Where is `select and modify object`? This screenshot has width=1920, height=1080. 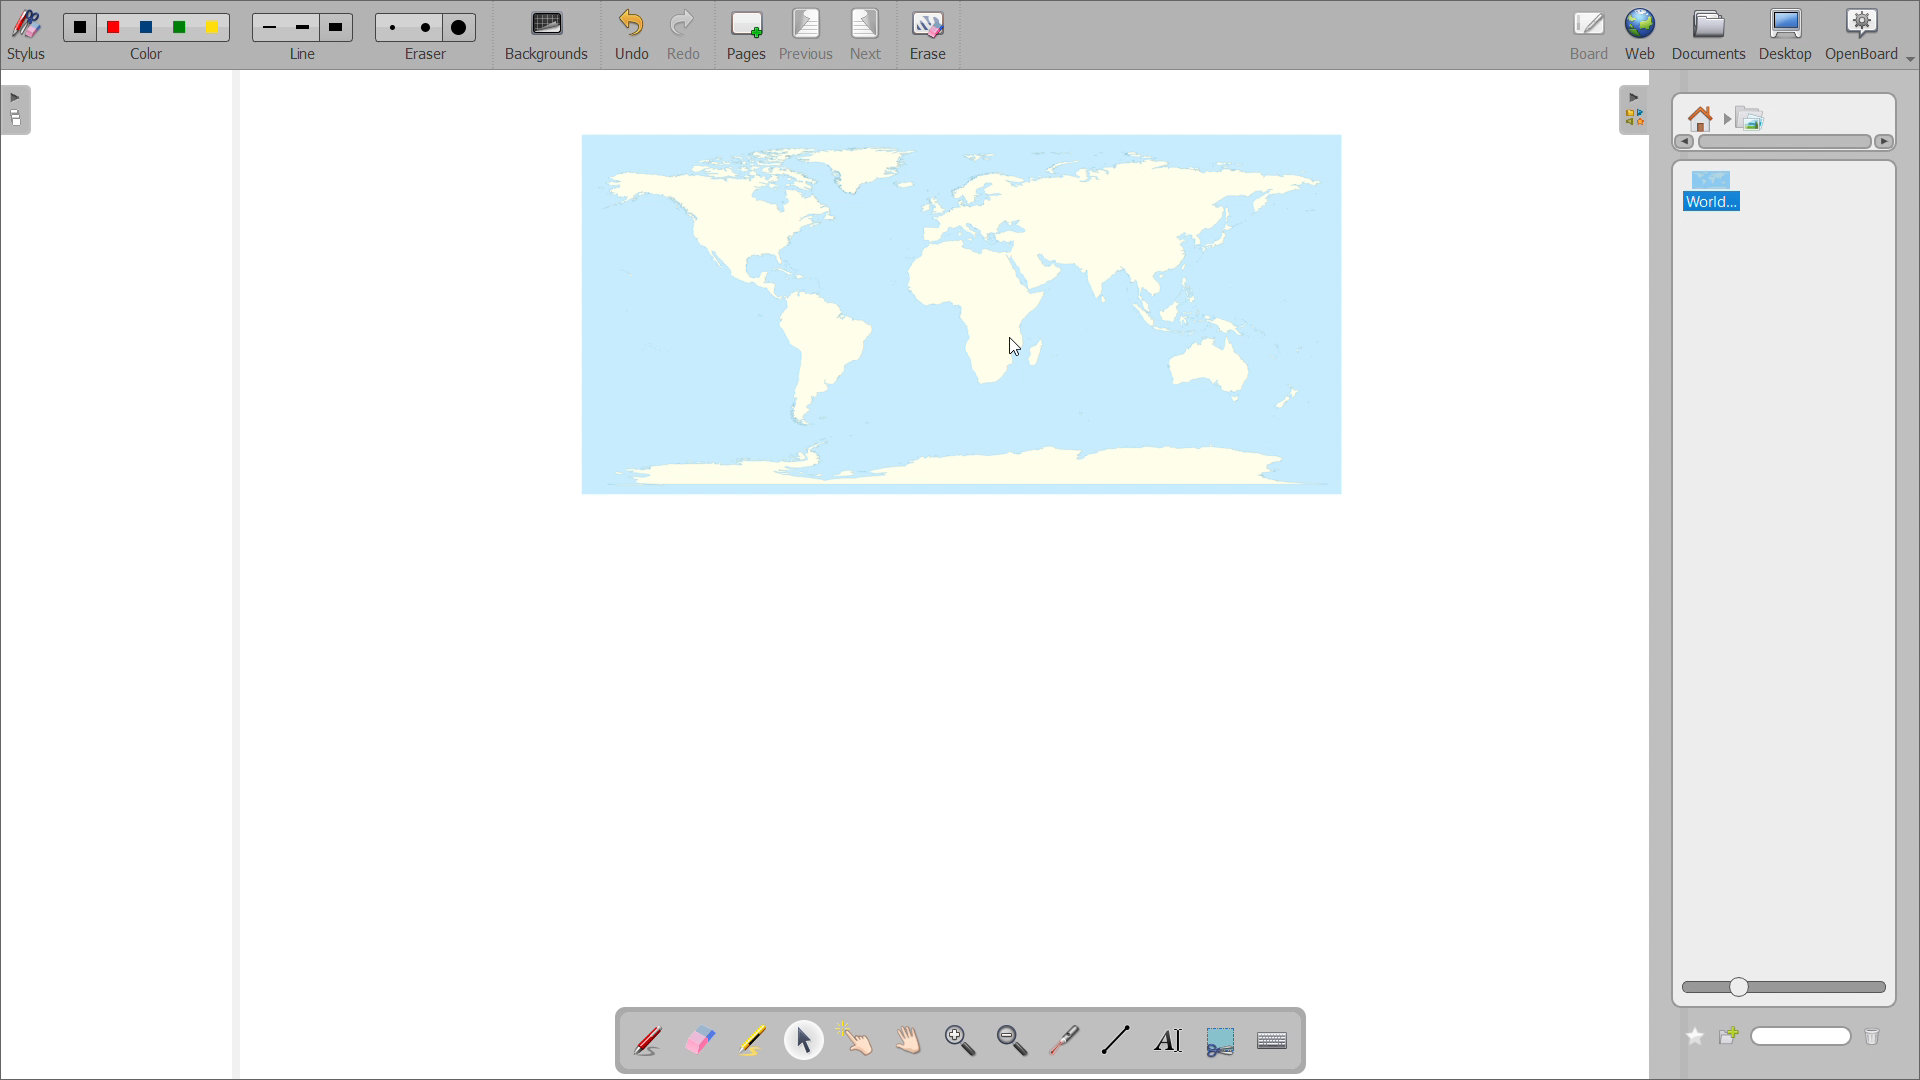
select and modify object is located at coordinates (803, 1040).